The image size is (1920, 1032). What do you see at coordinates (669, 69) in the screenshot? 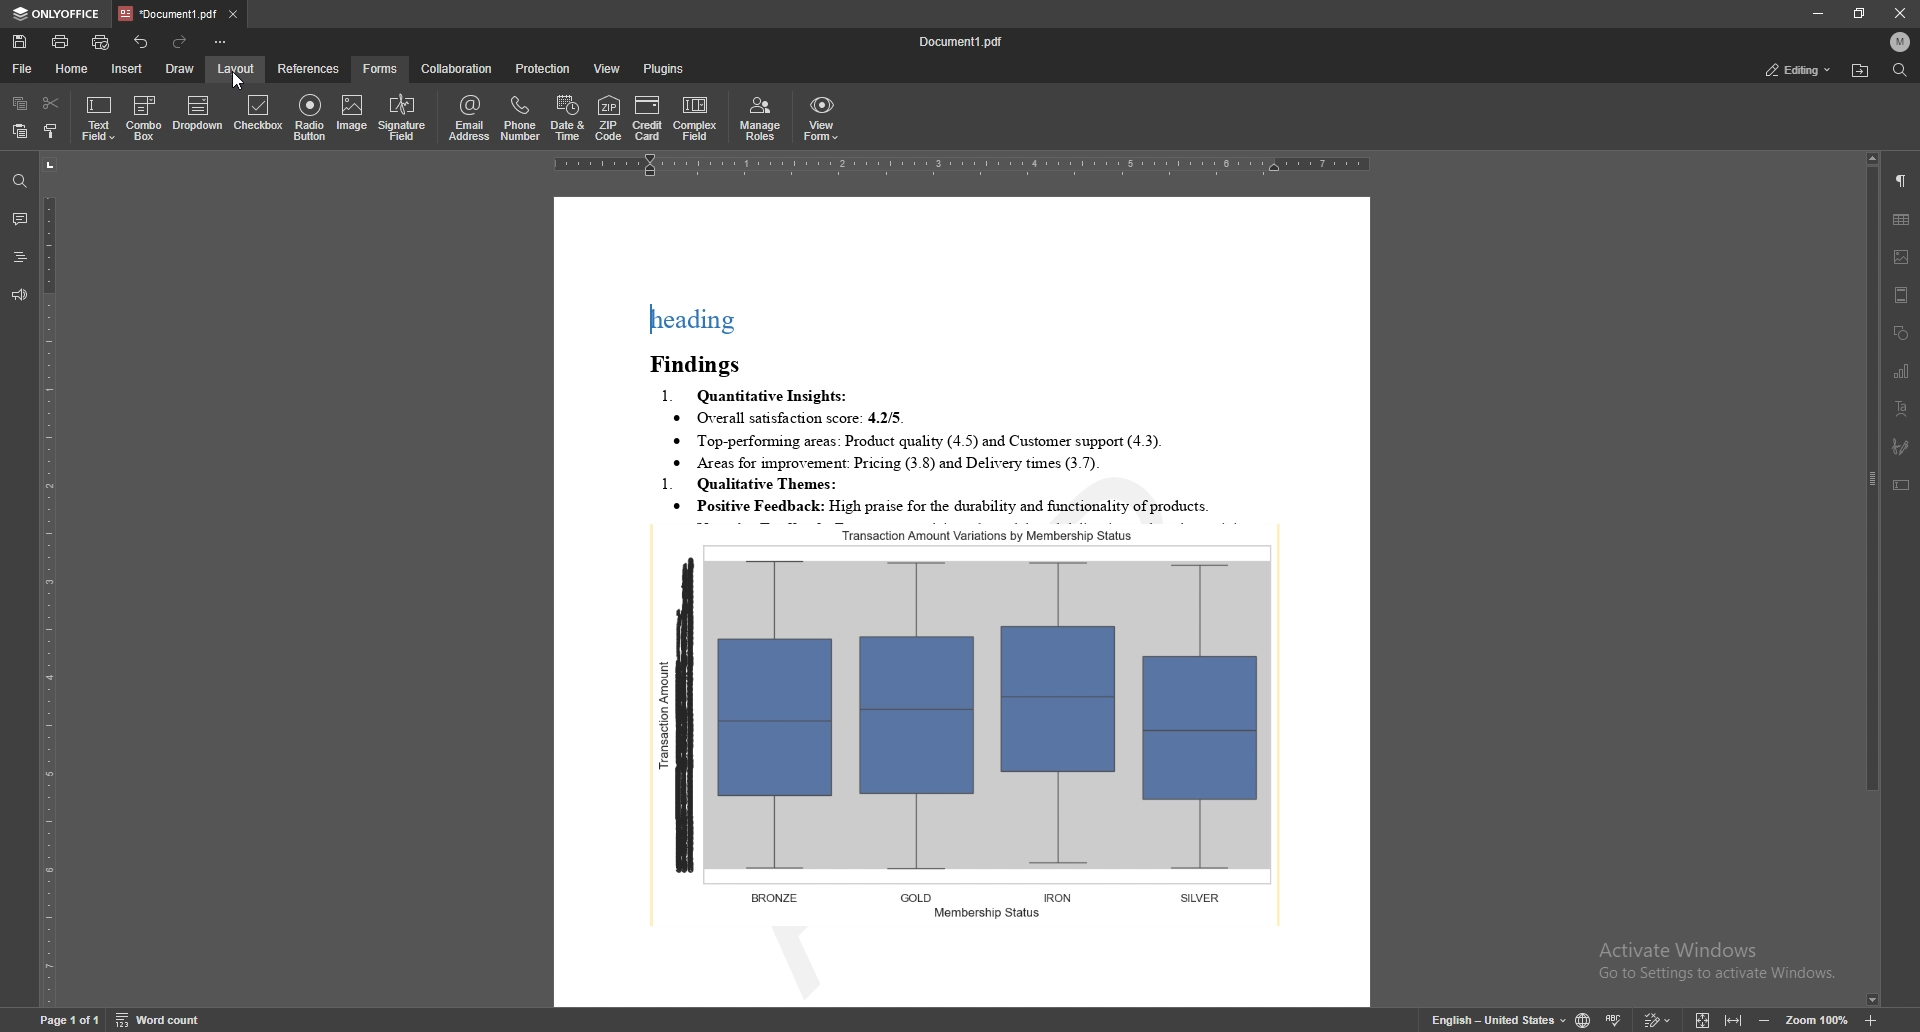
I see `plugins` at bounding box center [669, 69].